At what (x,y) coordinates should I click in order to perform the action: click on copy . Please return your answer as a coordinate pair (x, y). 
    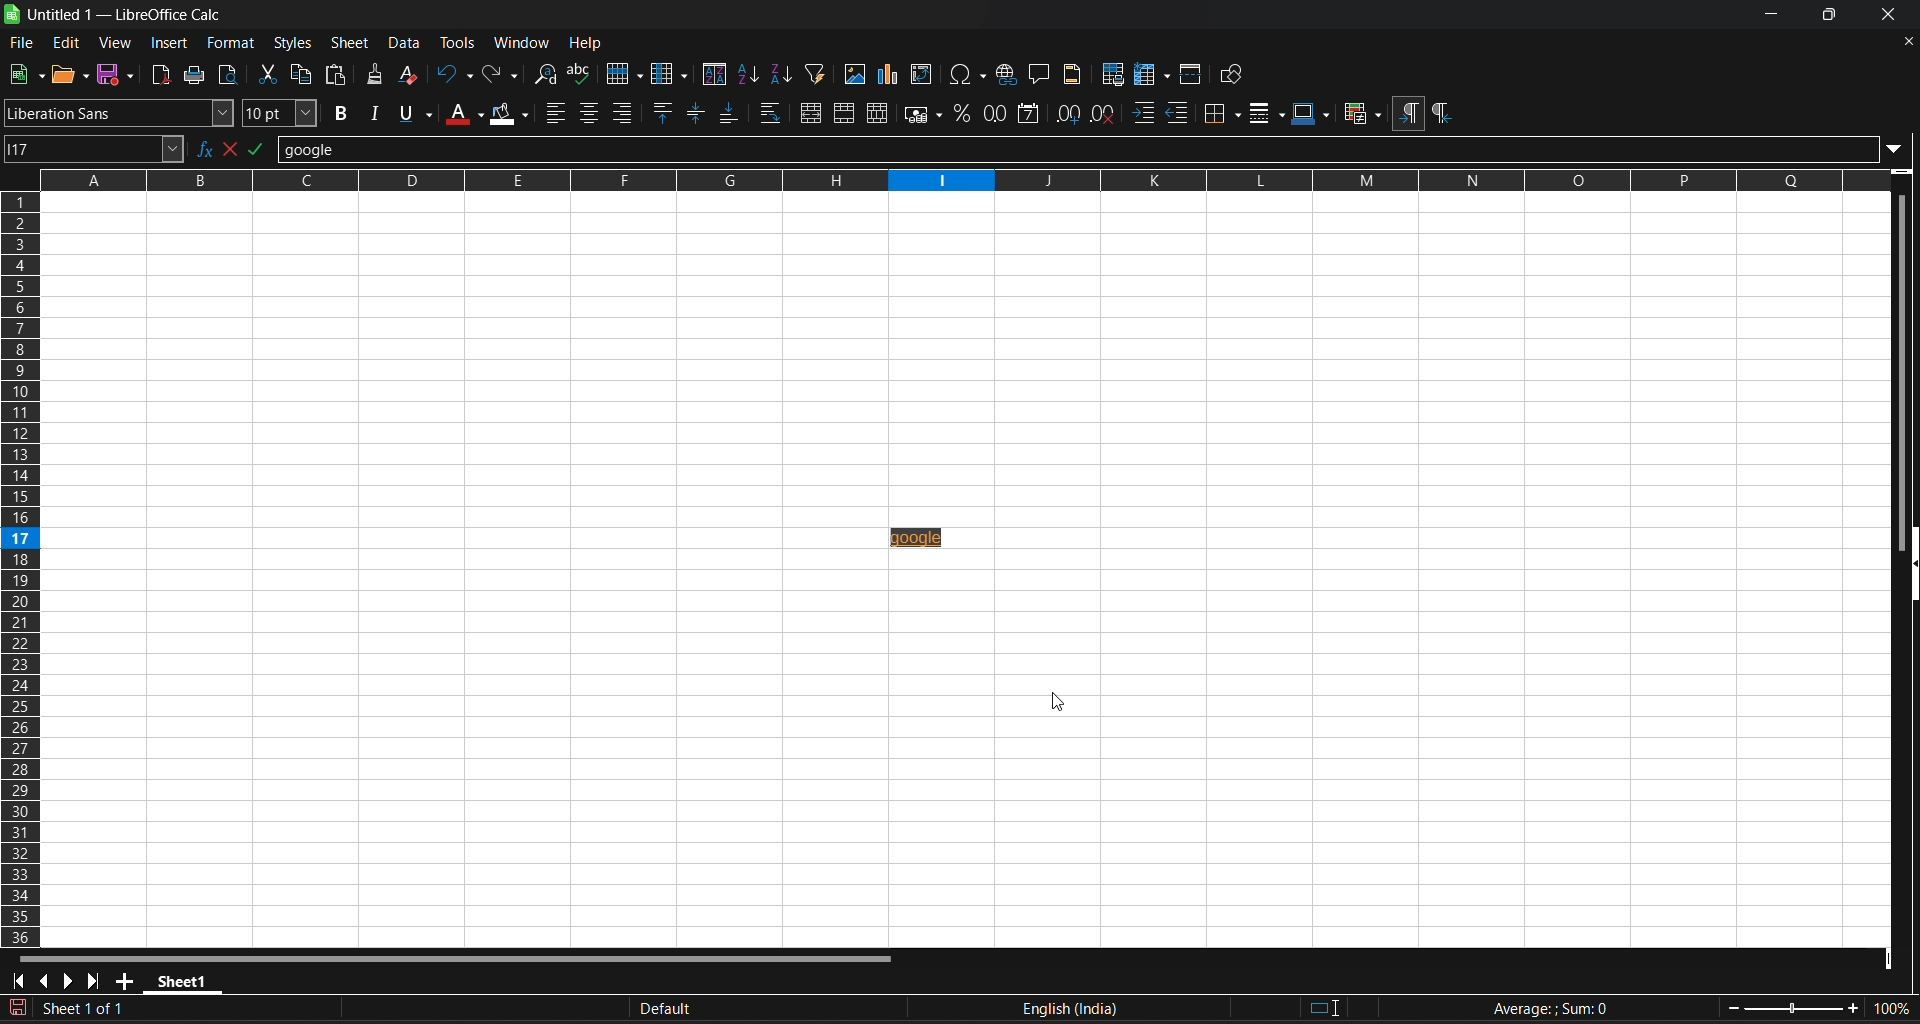
    Looking at the image, I should click on (303, 72).